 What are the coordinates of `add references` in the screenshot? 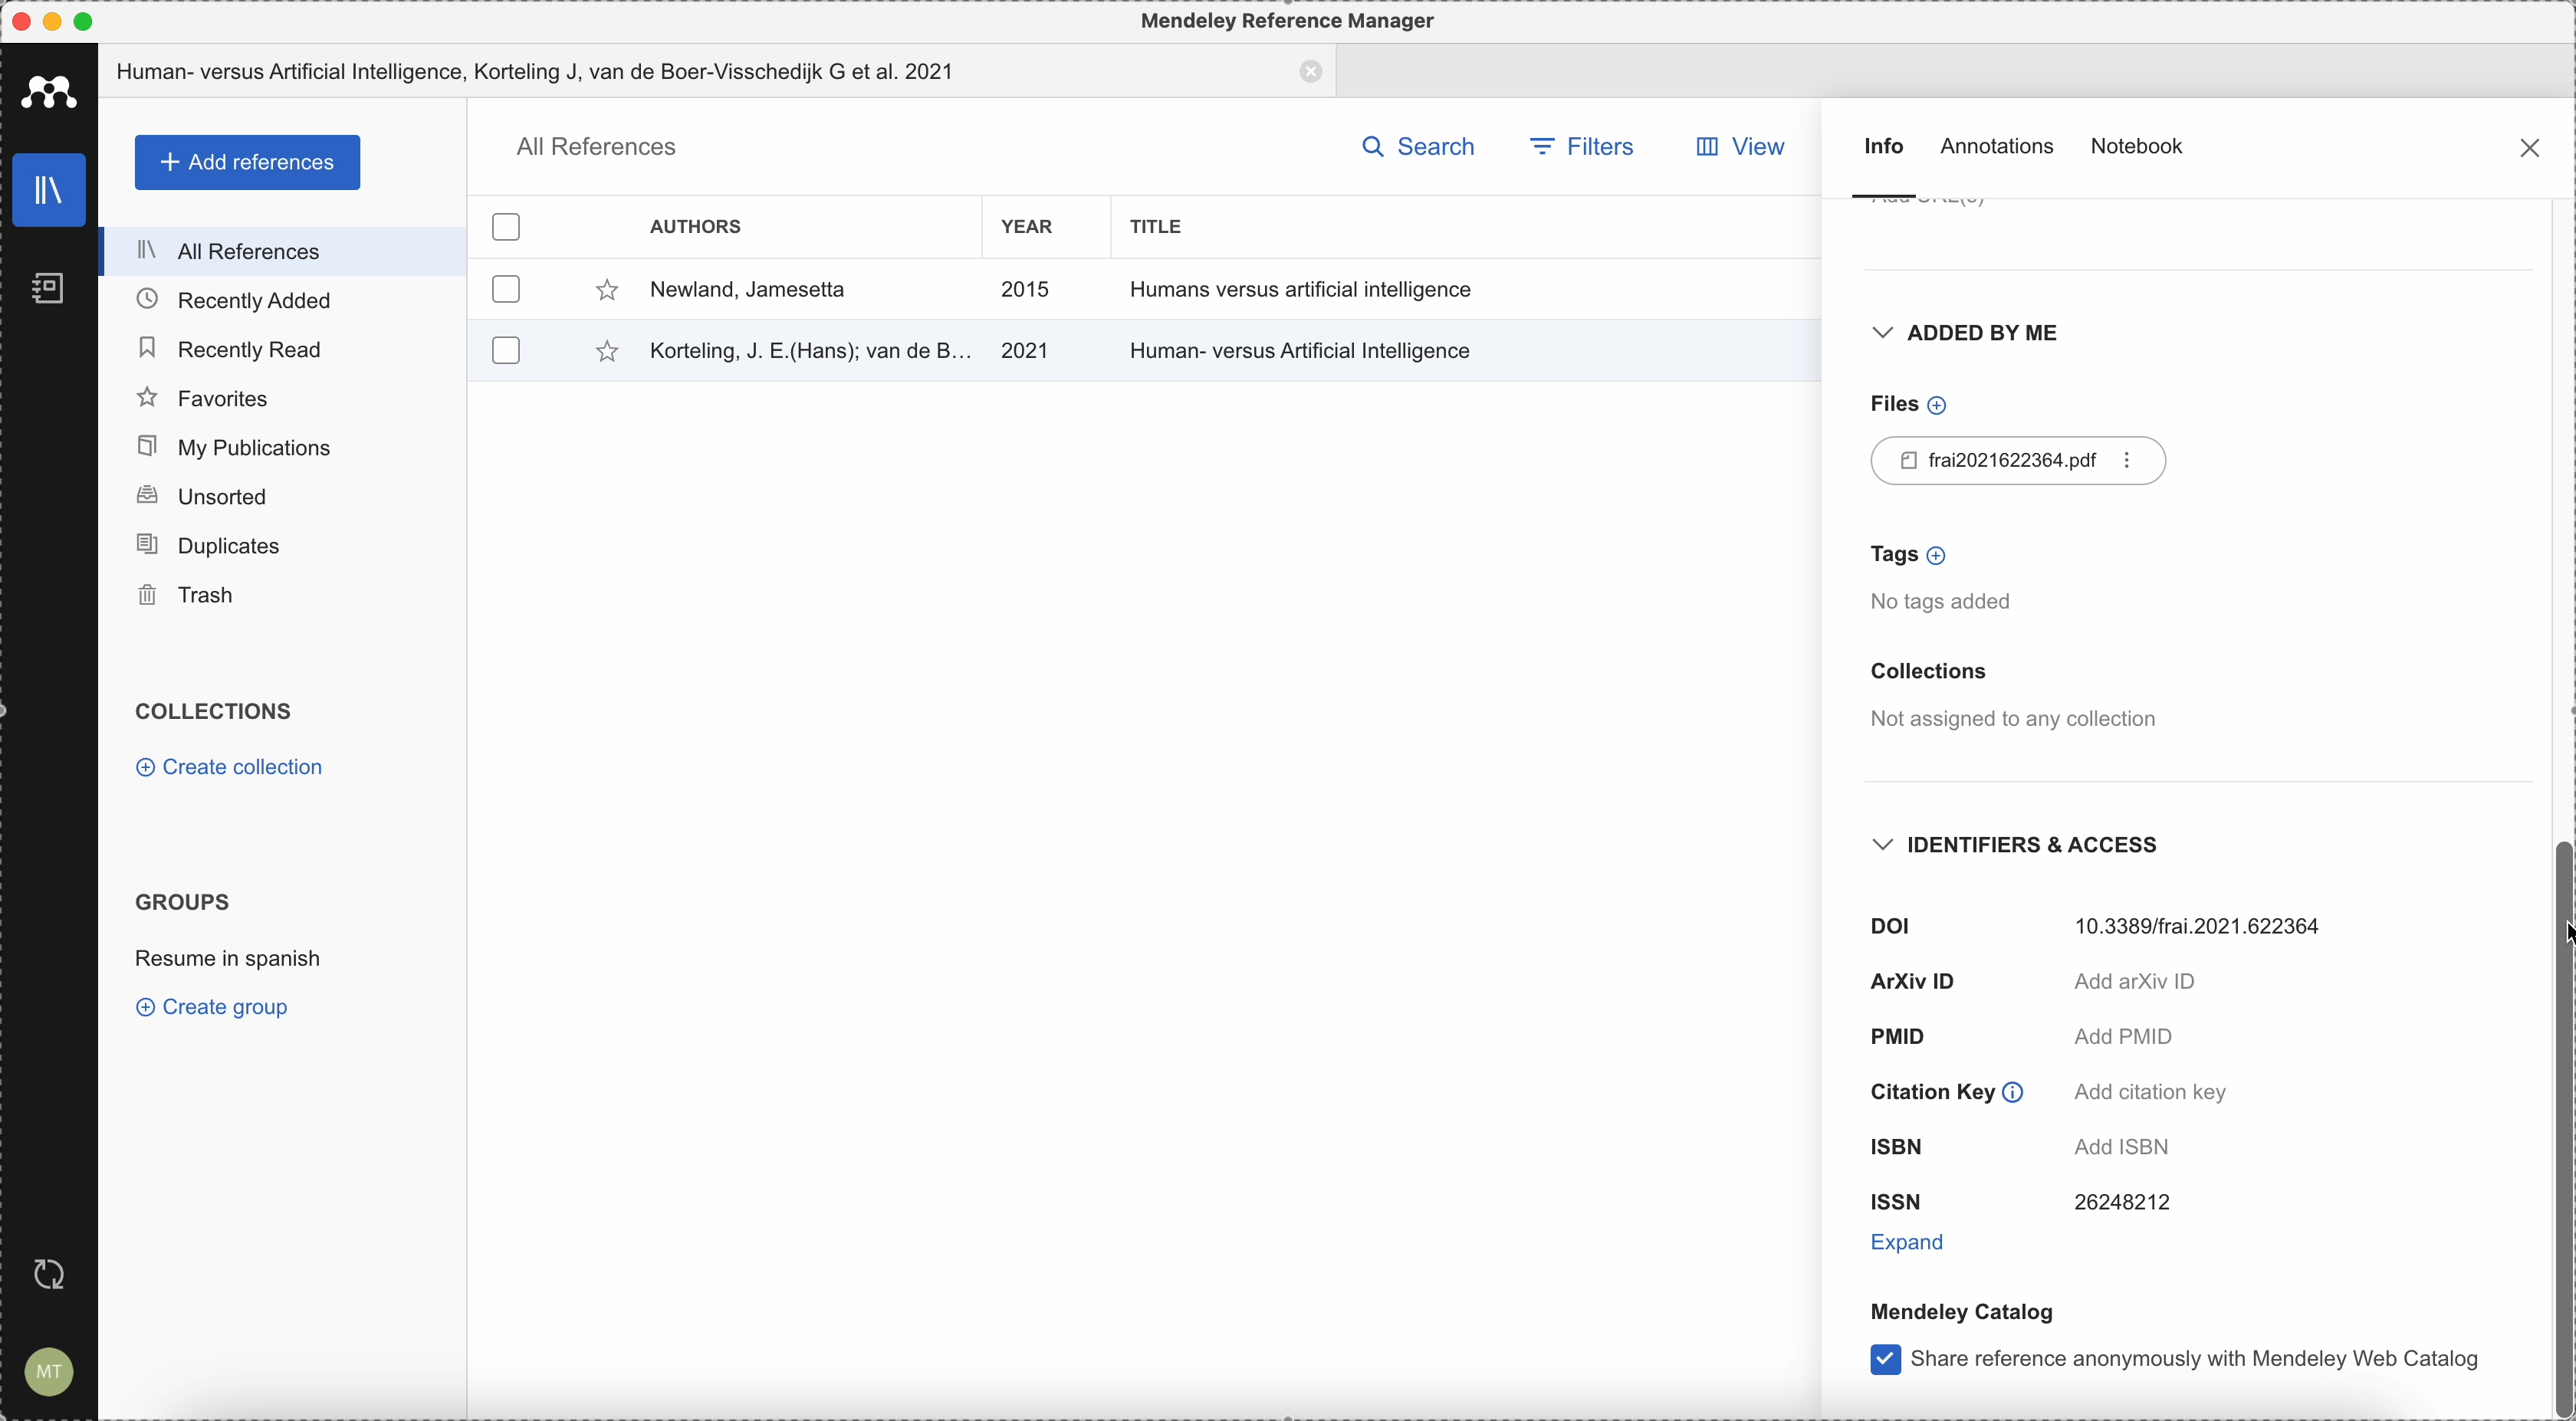 It's located at (245, 162).